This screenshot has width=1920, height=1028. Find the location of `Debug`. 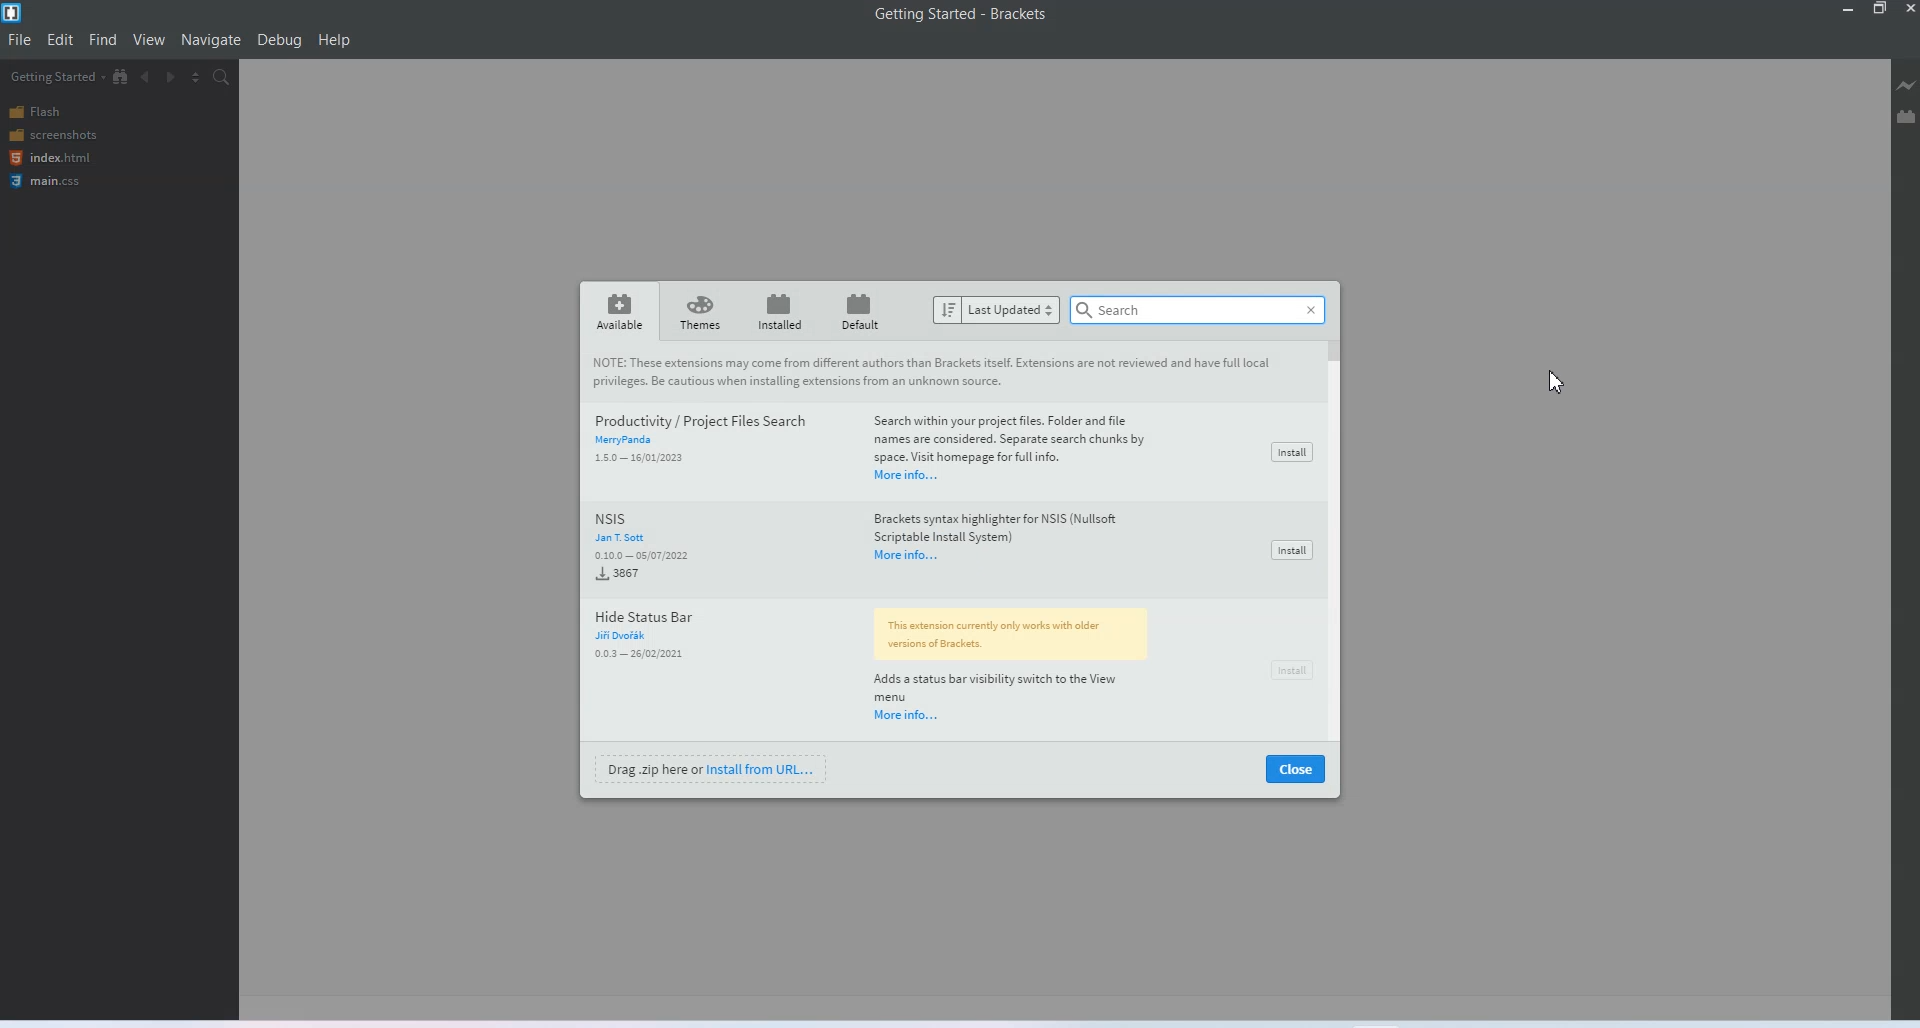

Debug is located at coordinates (280, 40).